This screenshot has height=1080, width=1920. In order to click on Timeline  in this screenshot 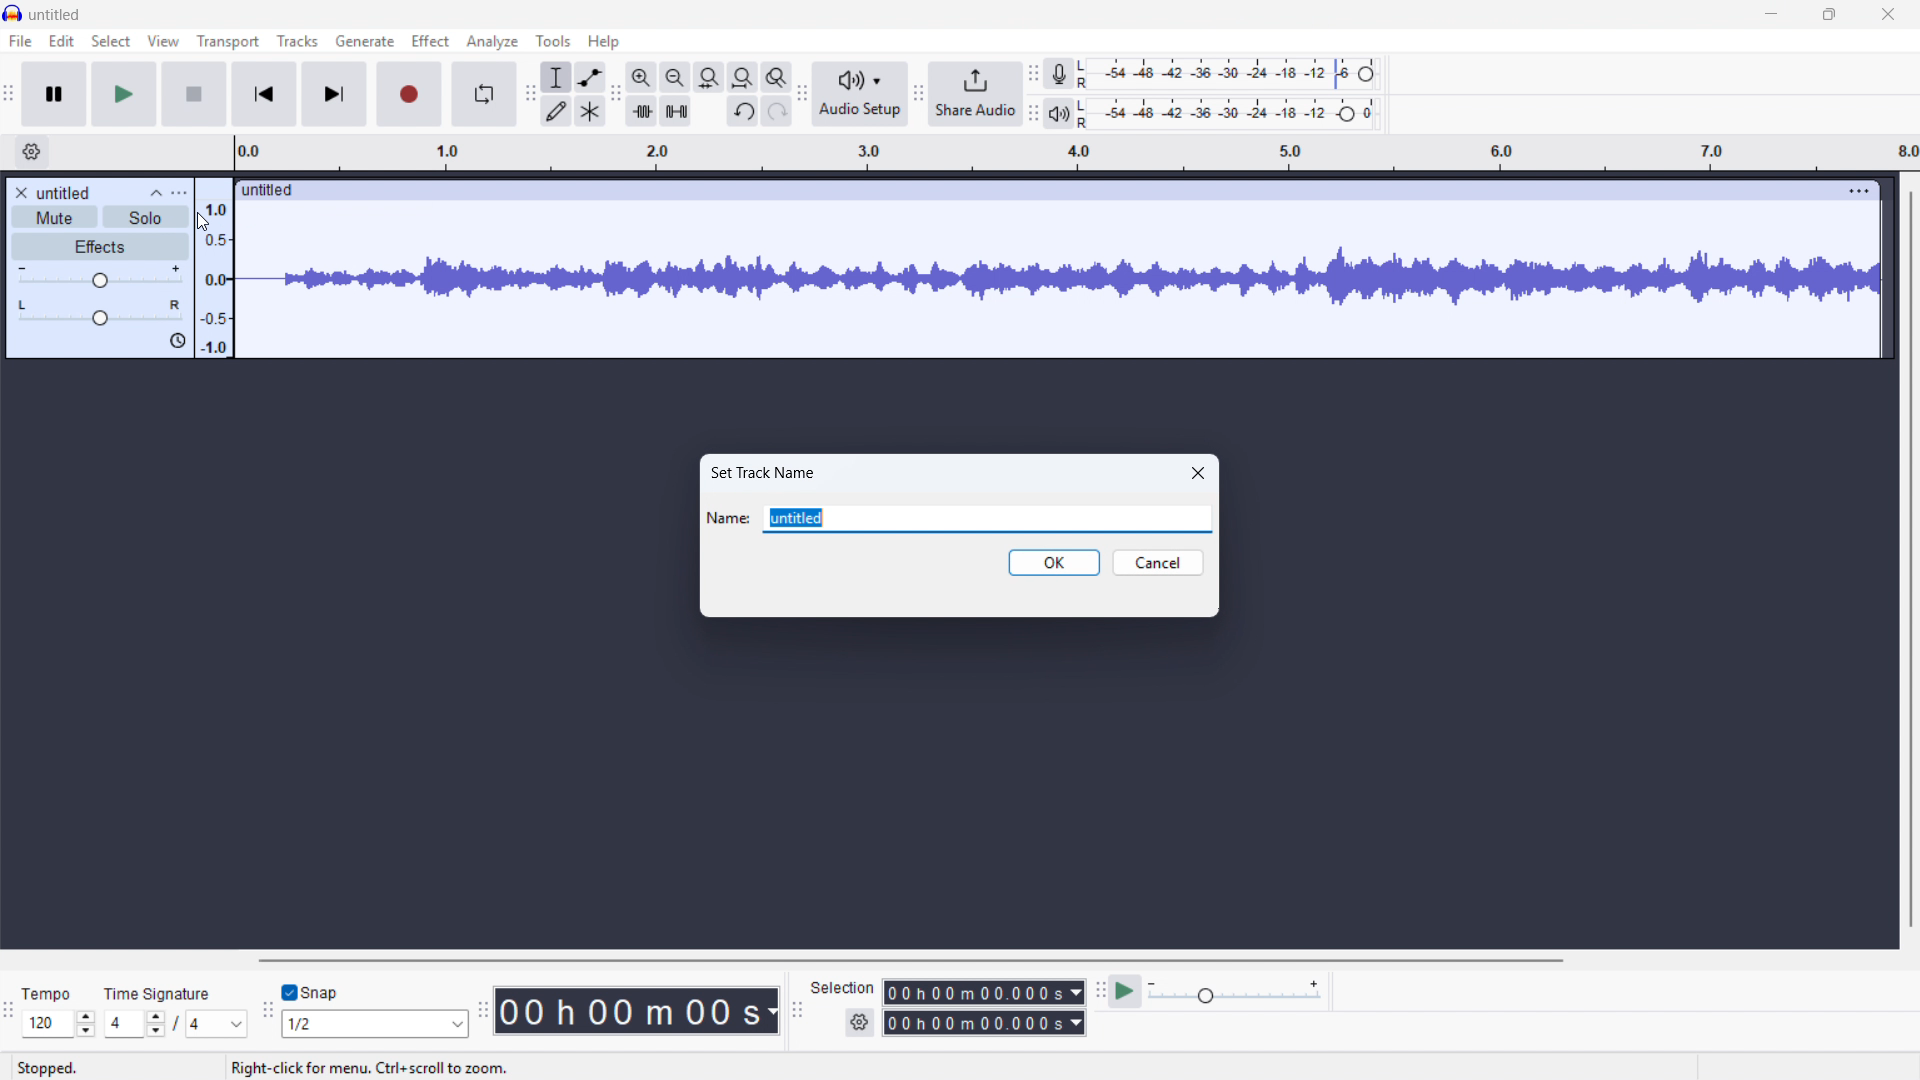, I will do `click(1068, 152)`.